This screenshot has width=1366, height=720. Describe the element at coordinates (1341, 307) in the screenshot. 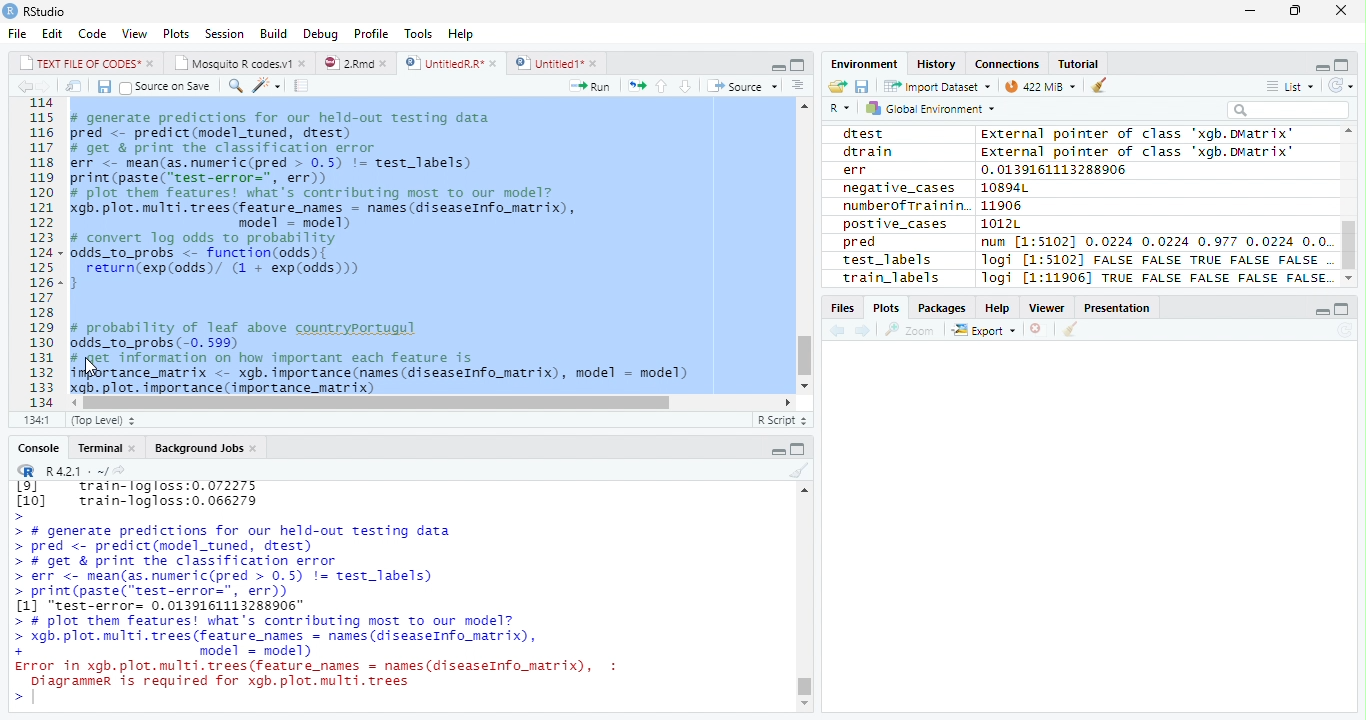

I see `Maximize` at that location.